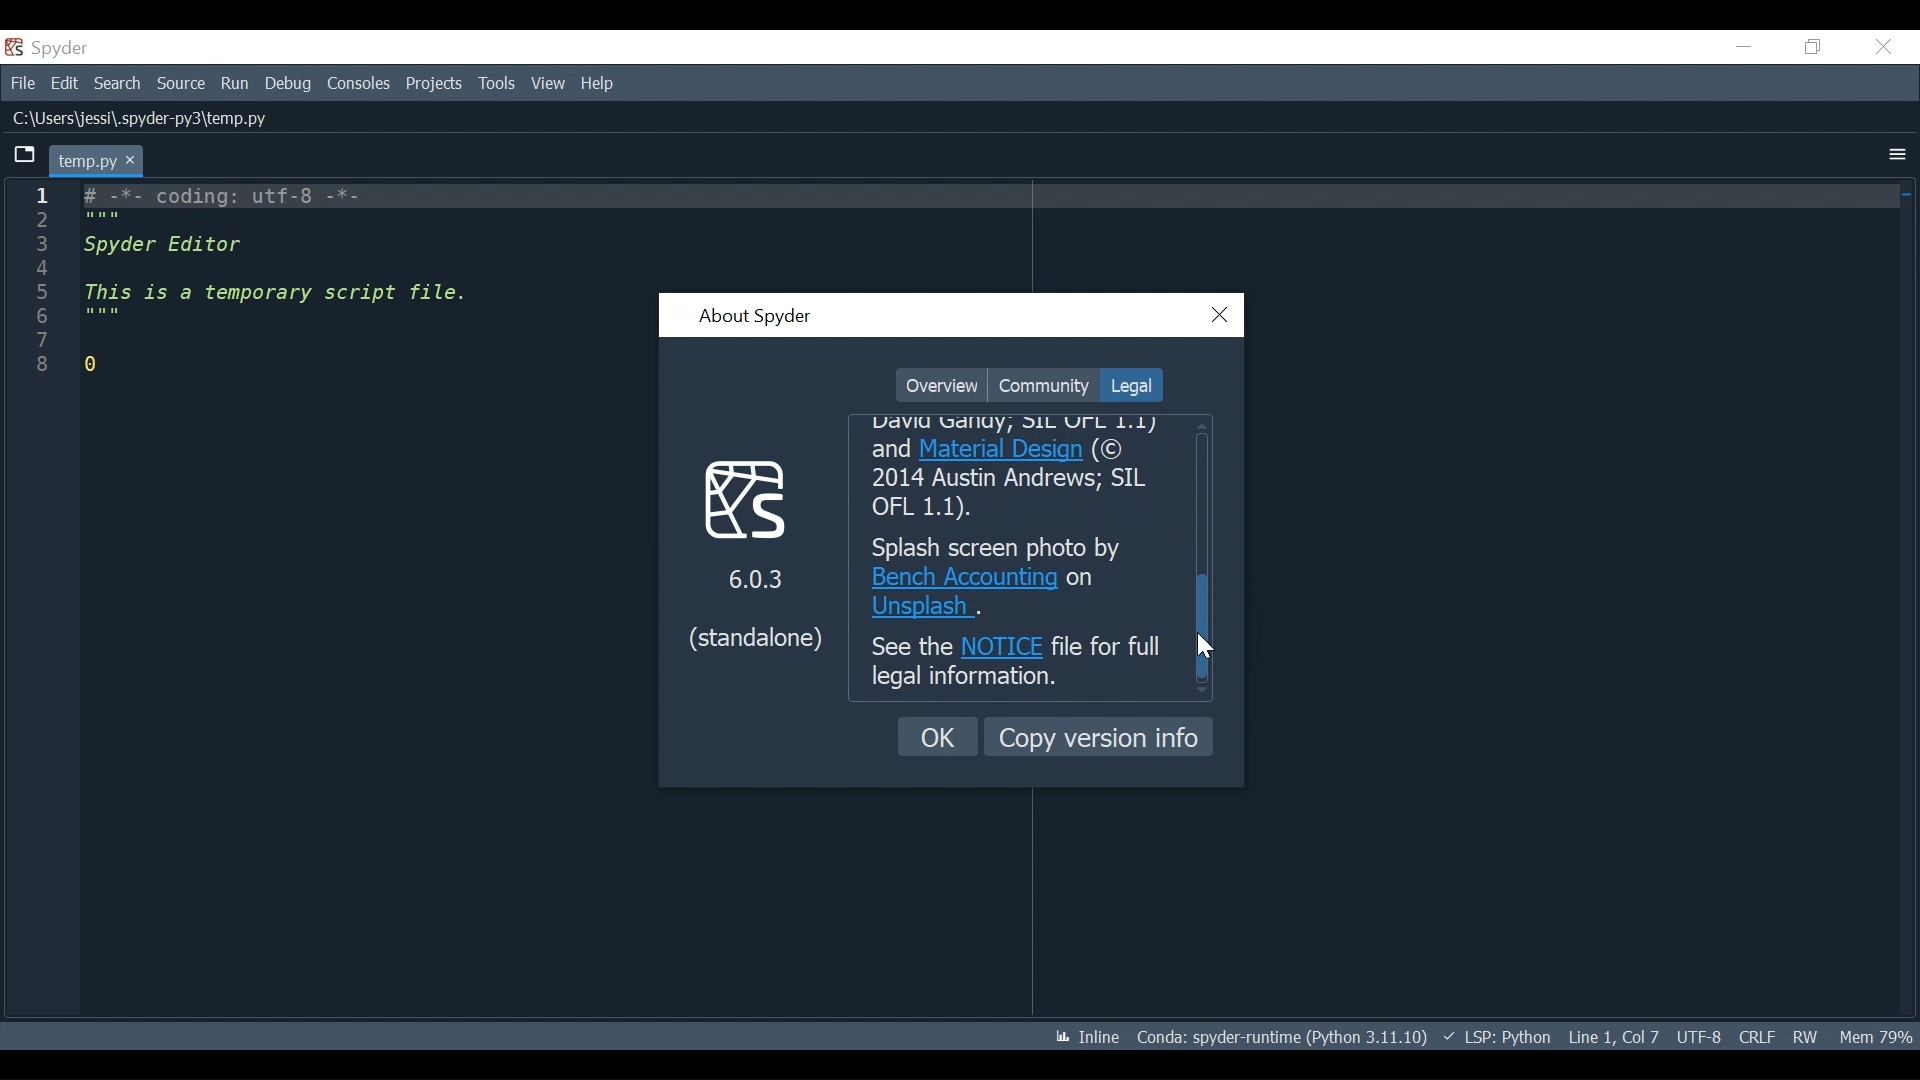 The height and width of the screenshot is (1080, 1920). I want to click on Projects, so click(434, 84).